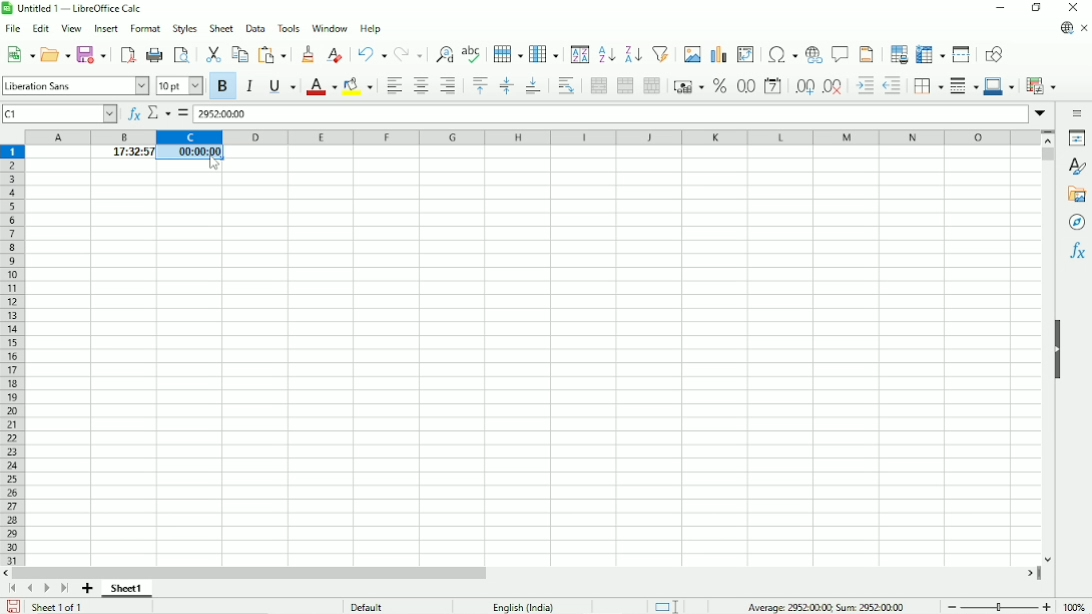 Image resolution: width=1092 pixels, height=614 pixels. Describe the element at coordinates (1074, 138) in the screenshot. I see `Properties` at that location.